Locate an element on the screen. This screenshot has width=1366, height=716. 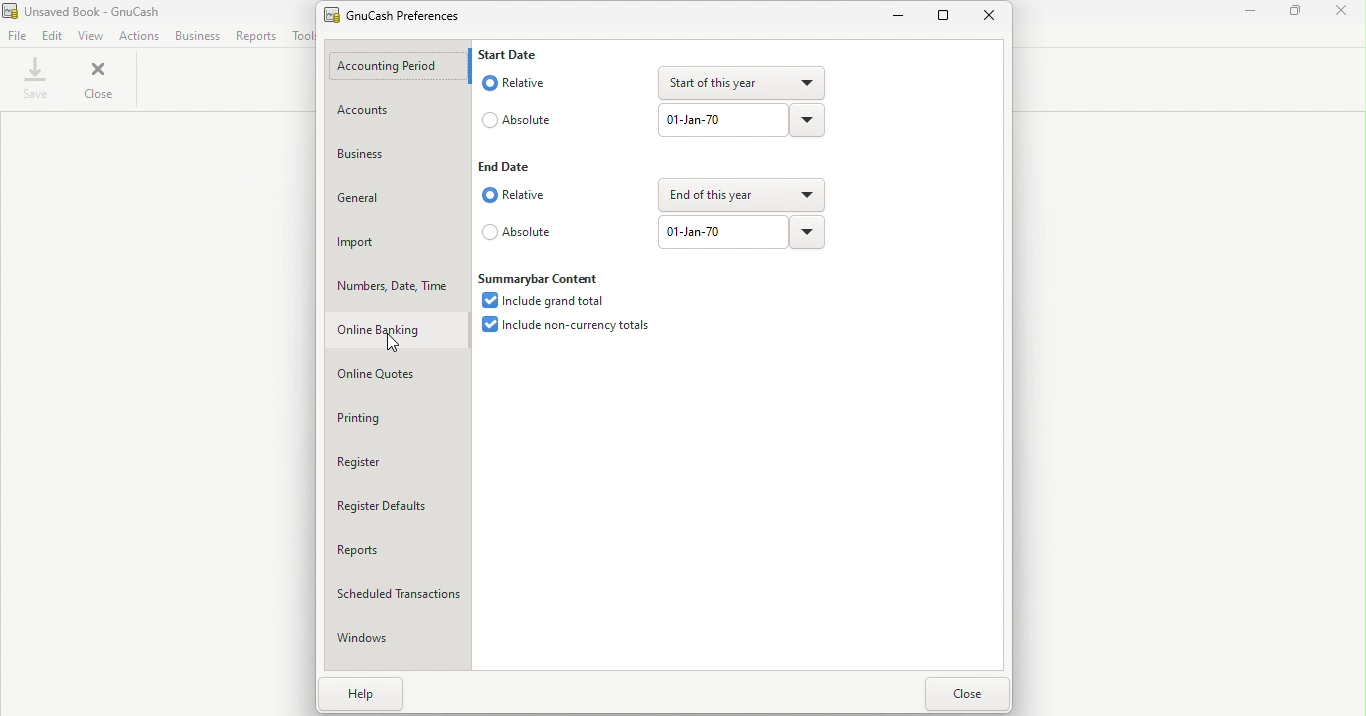
Include grand total is located at coordinates (544, 301).